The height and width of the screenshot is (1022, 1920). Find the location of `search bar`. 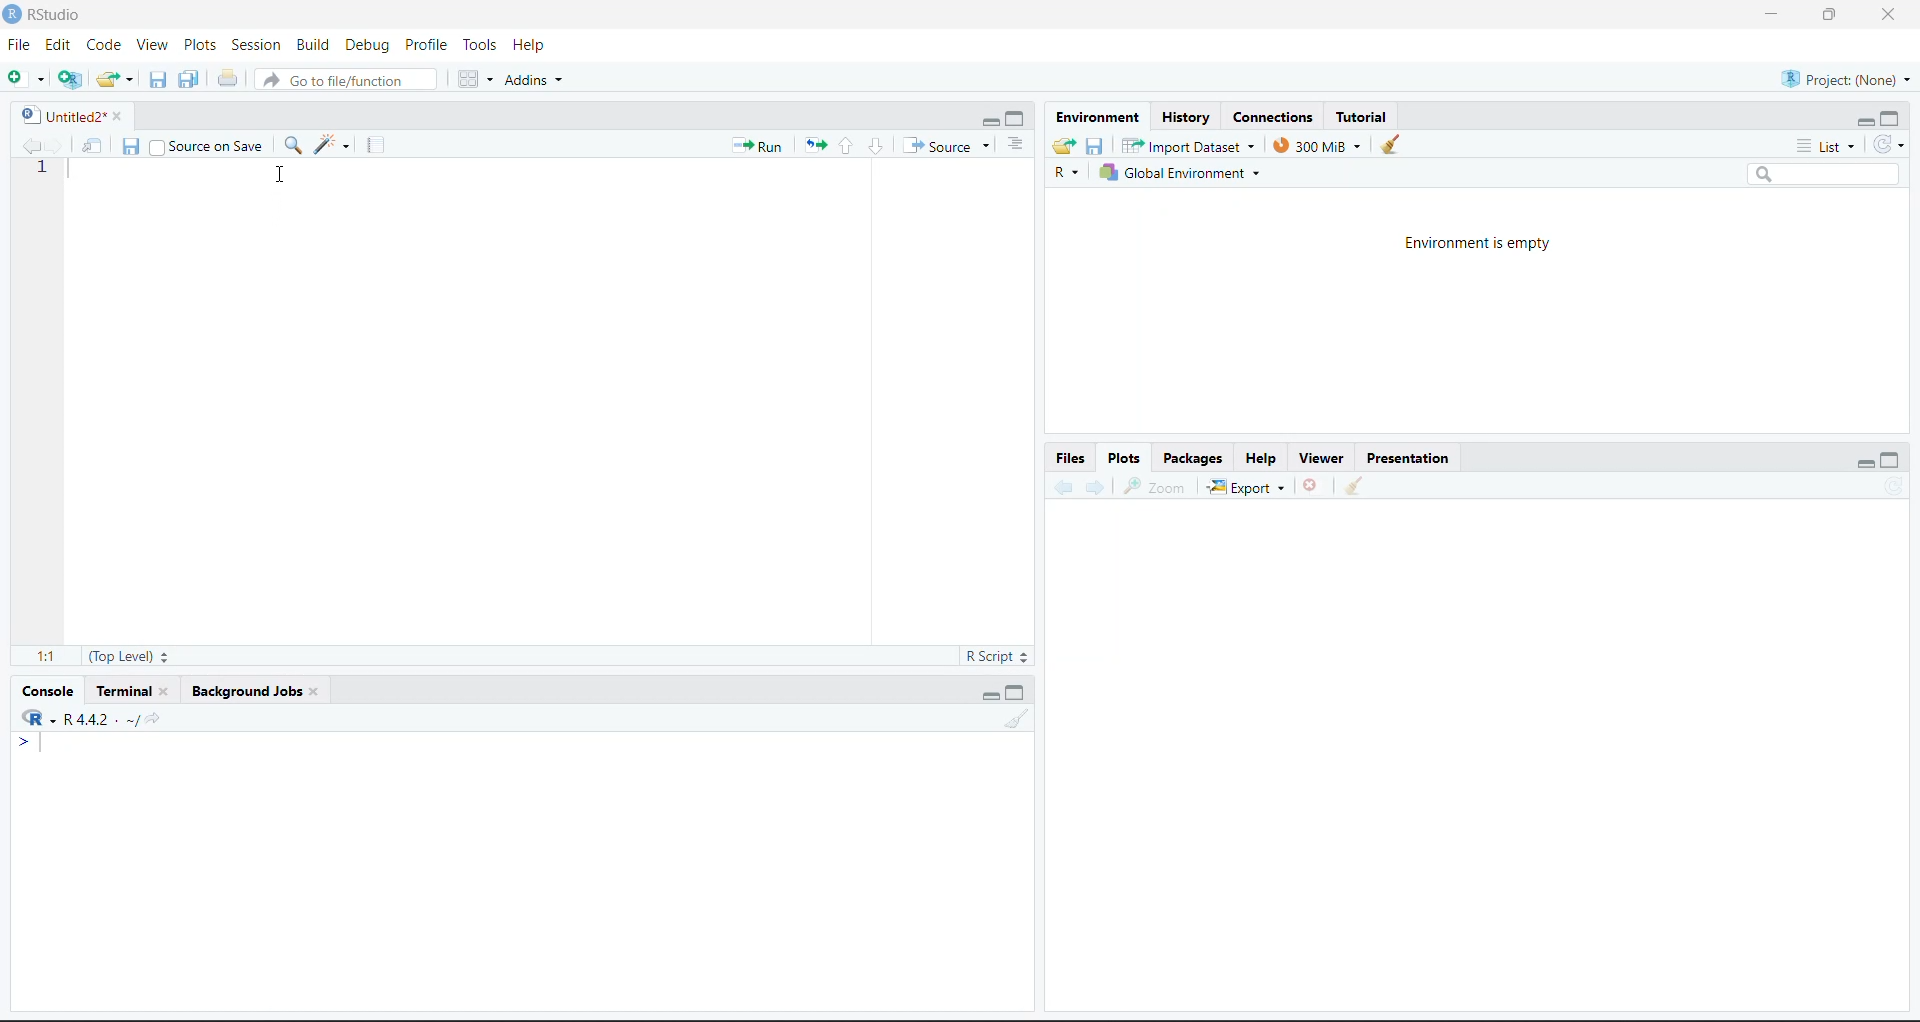

search bar is located at coordinates (1822, 173).